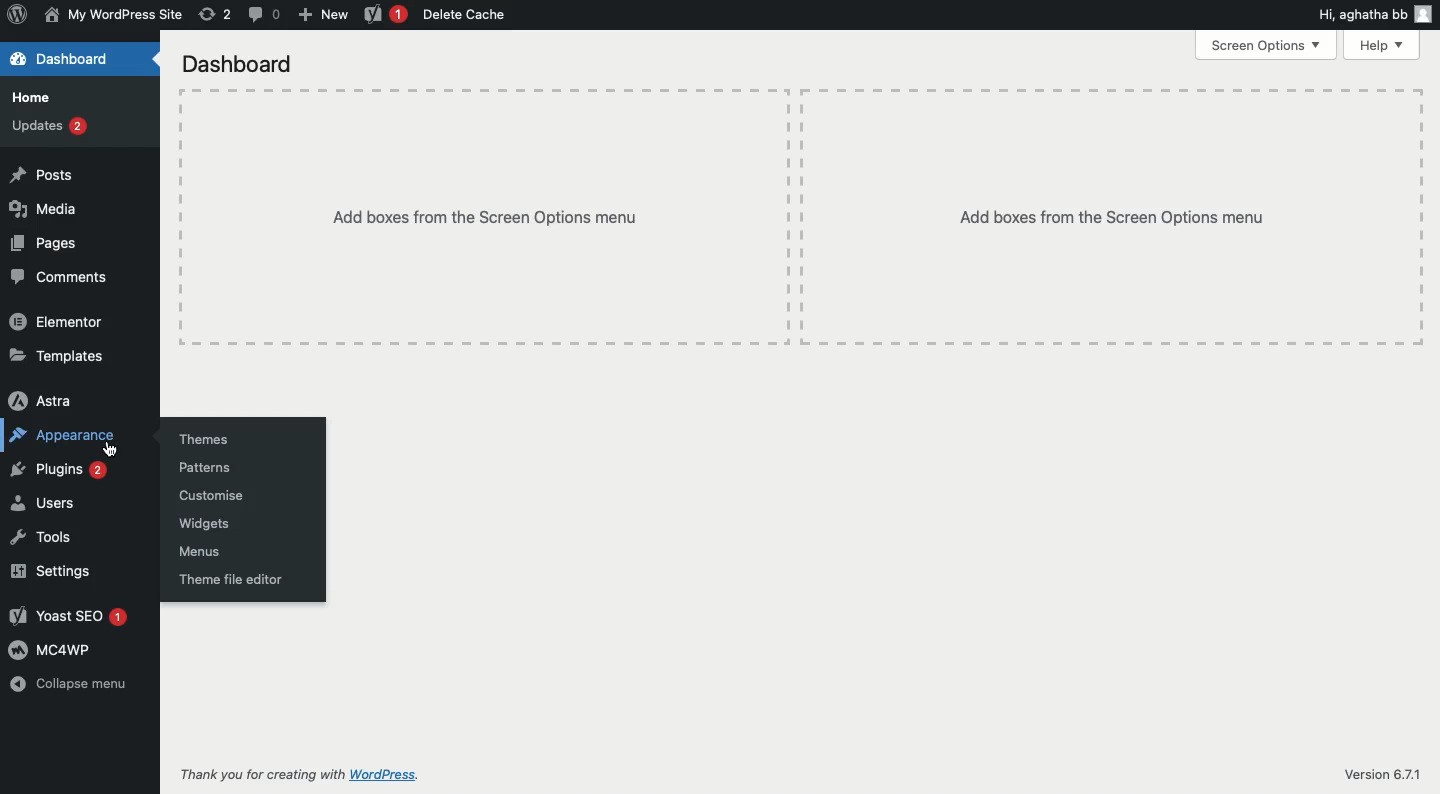 The height and width of the screenshot is (794, 1440). Describe the element at coordinates (215, 497) in the screenshot. I see `Customize` at that location.